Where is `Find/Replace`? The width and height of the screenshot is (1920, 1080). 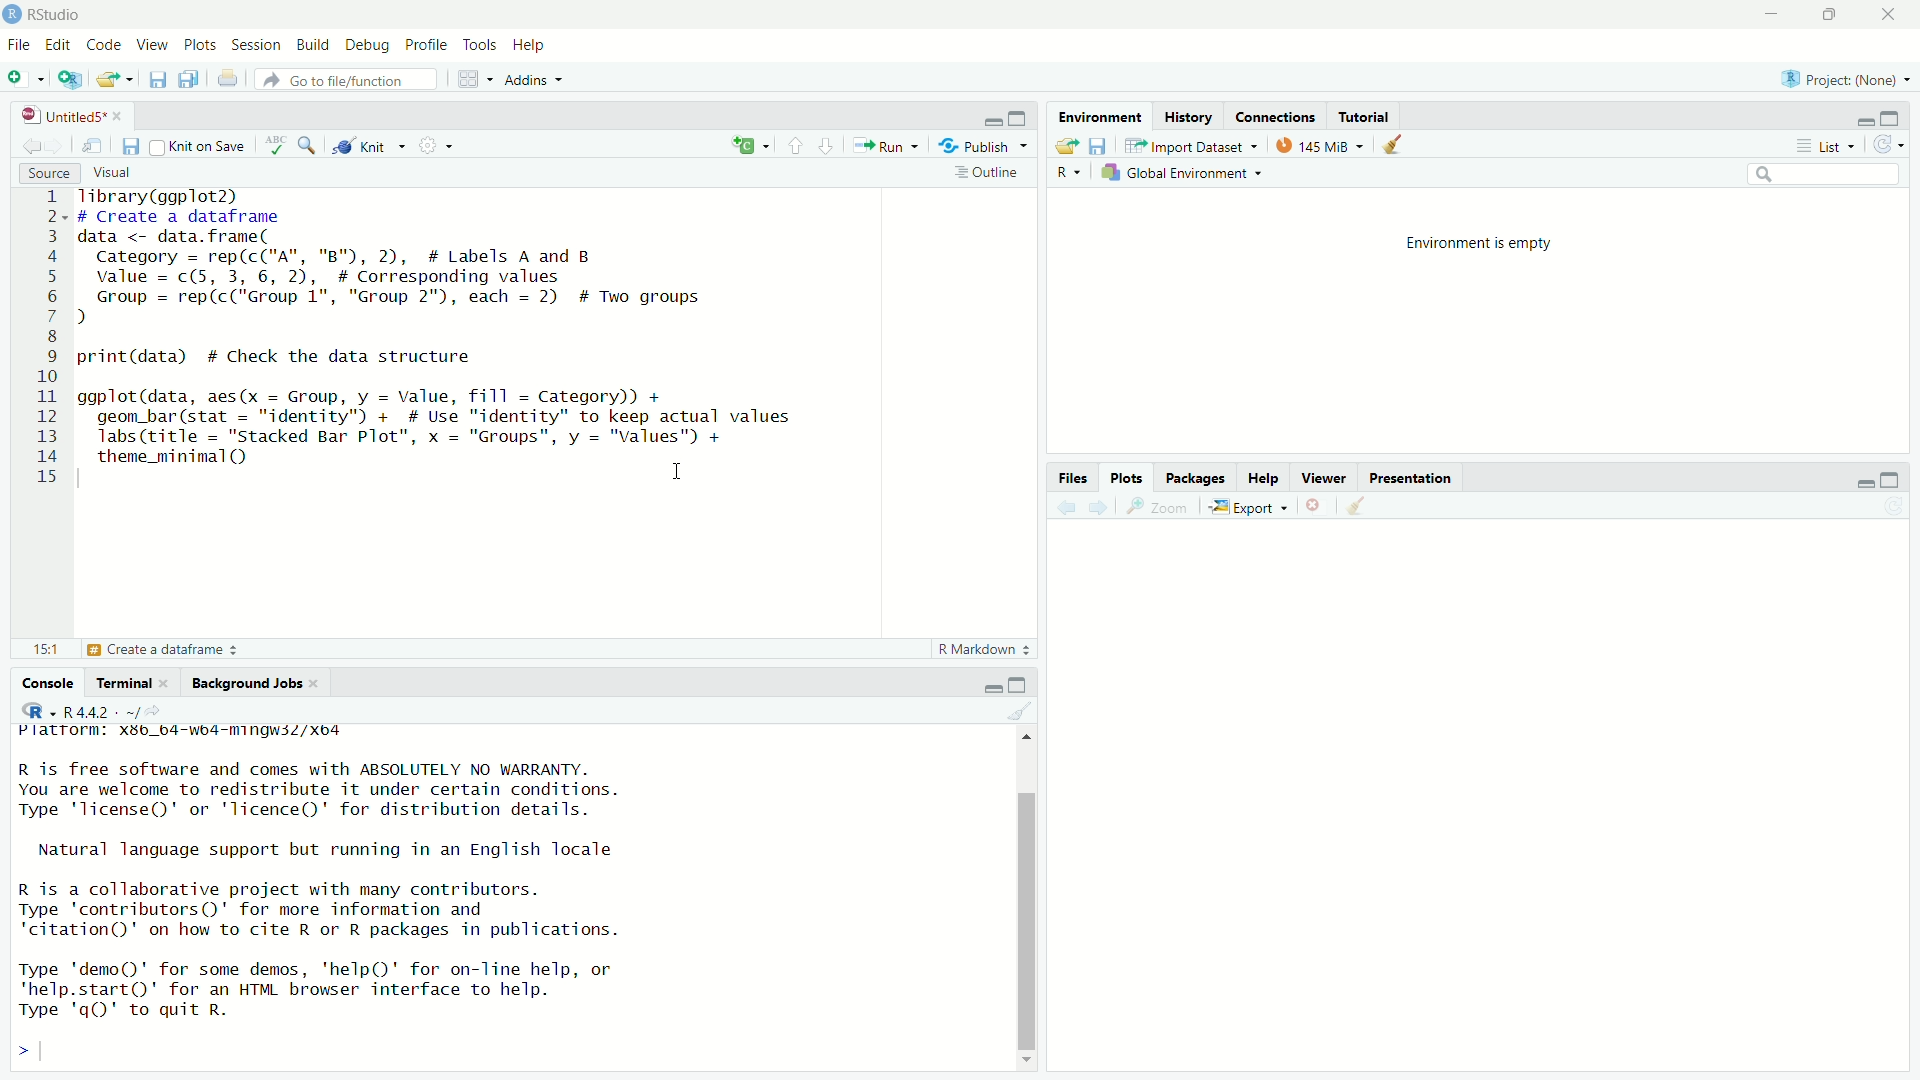
Find/Replace is located at coordinates (307, 143).